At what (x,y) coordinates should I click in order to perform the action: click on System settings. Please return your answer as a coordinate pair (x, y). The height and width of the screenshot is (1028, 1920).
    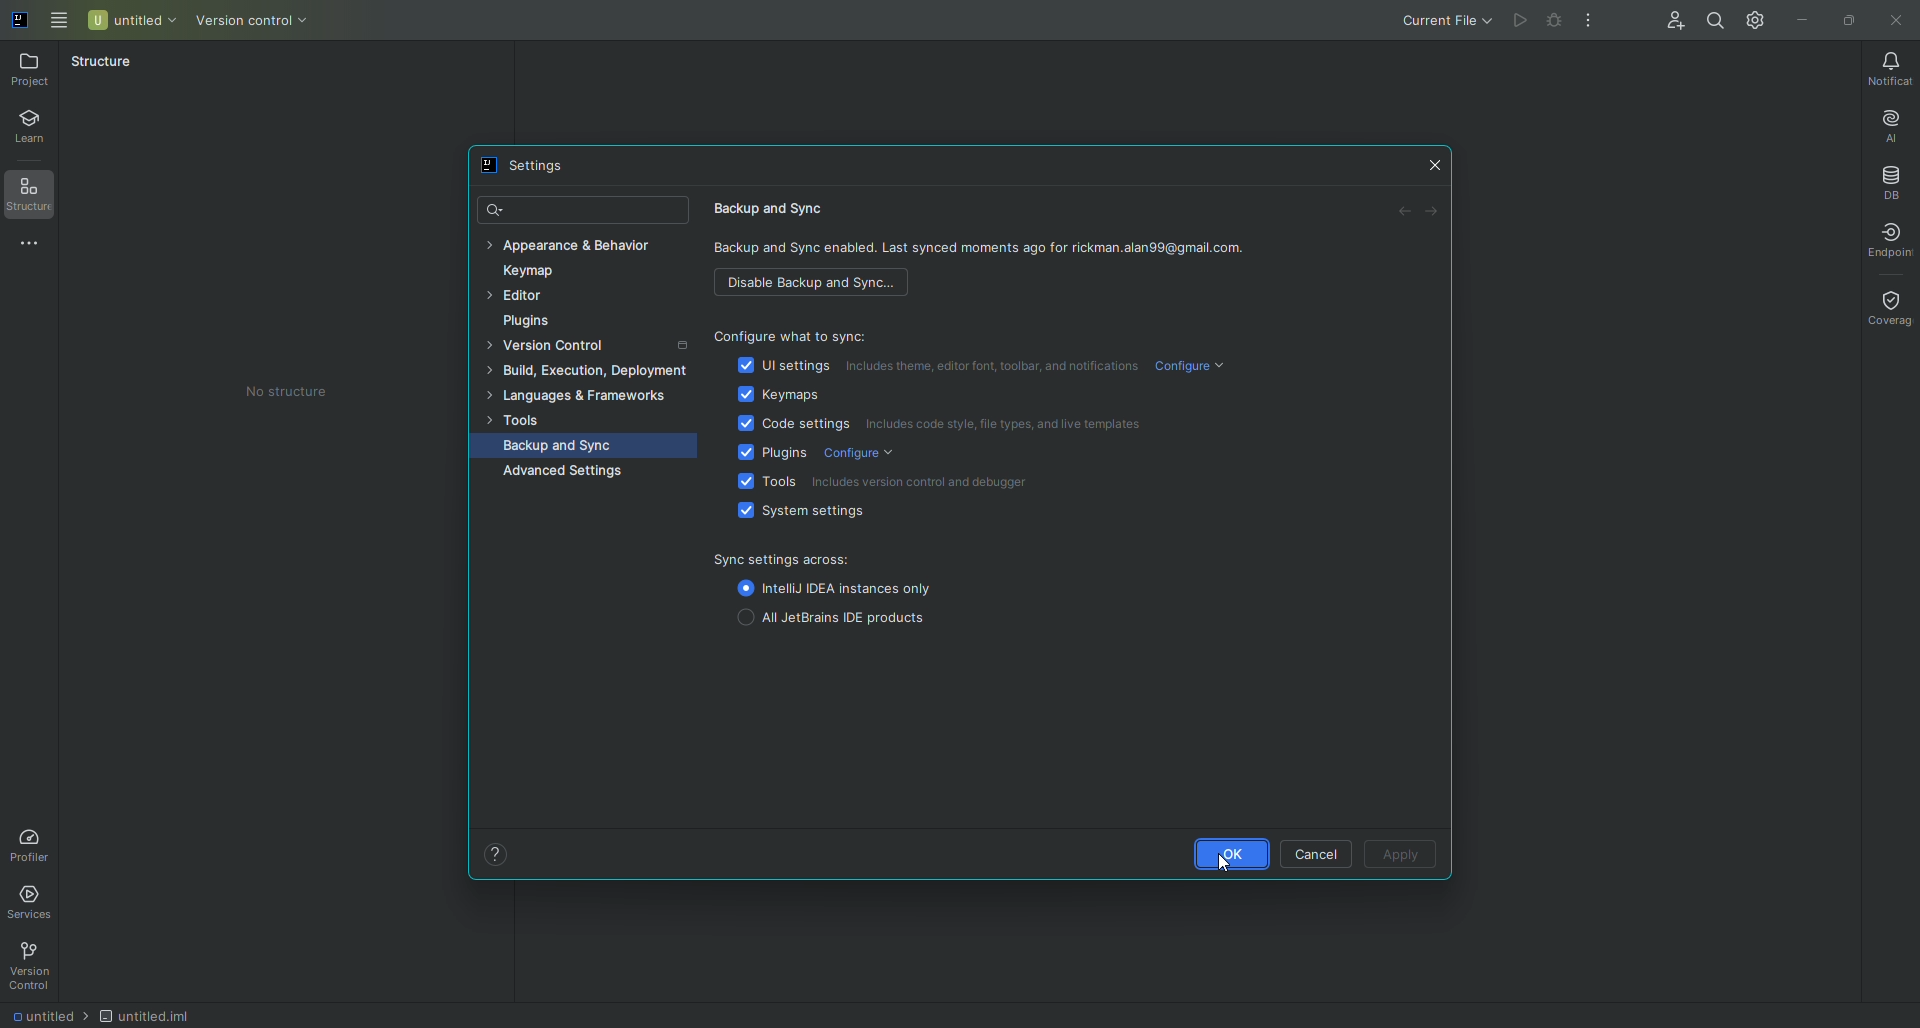
    Looking at the image, I should click on (795, 514).